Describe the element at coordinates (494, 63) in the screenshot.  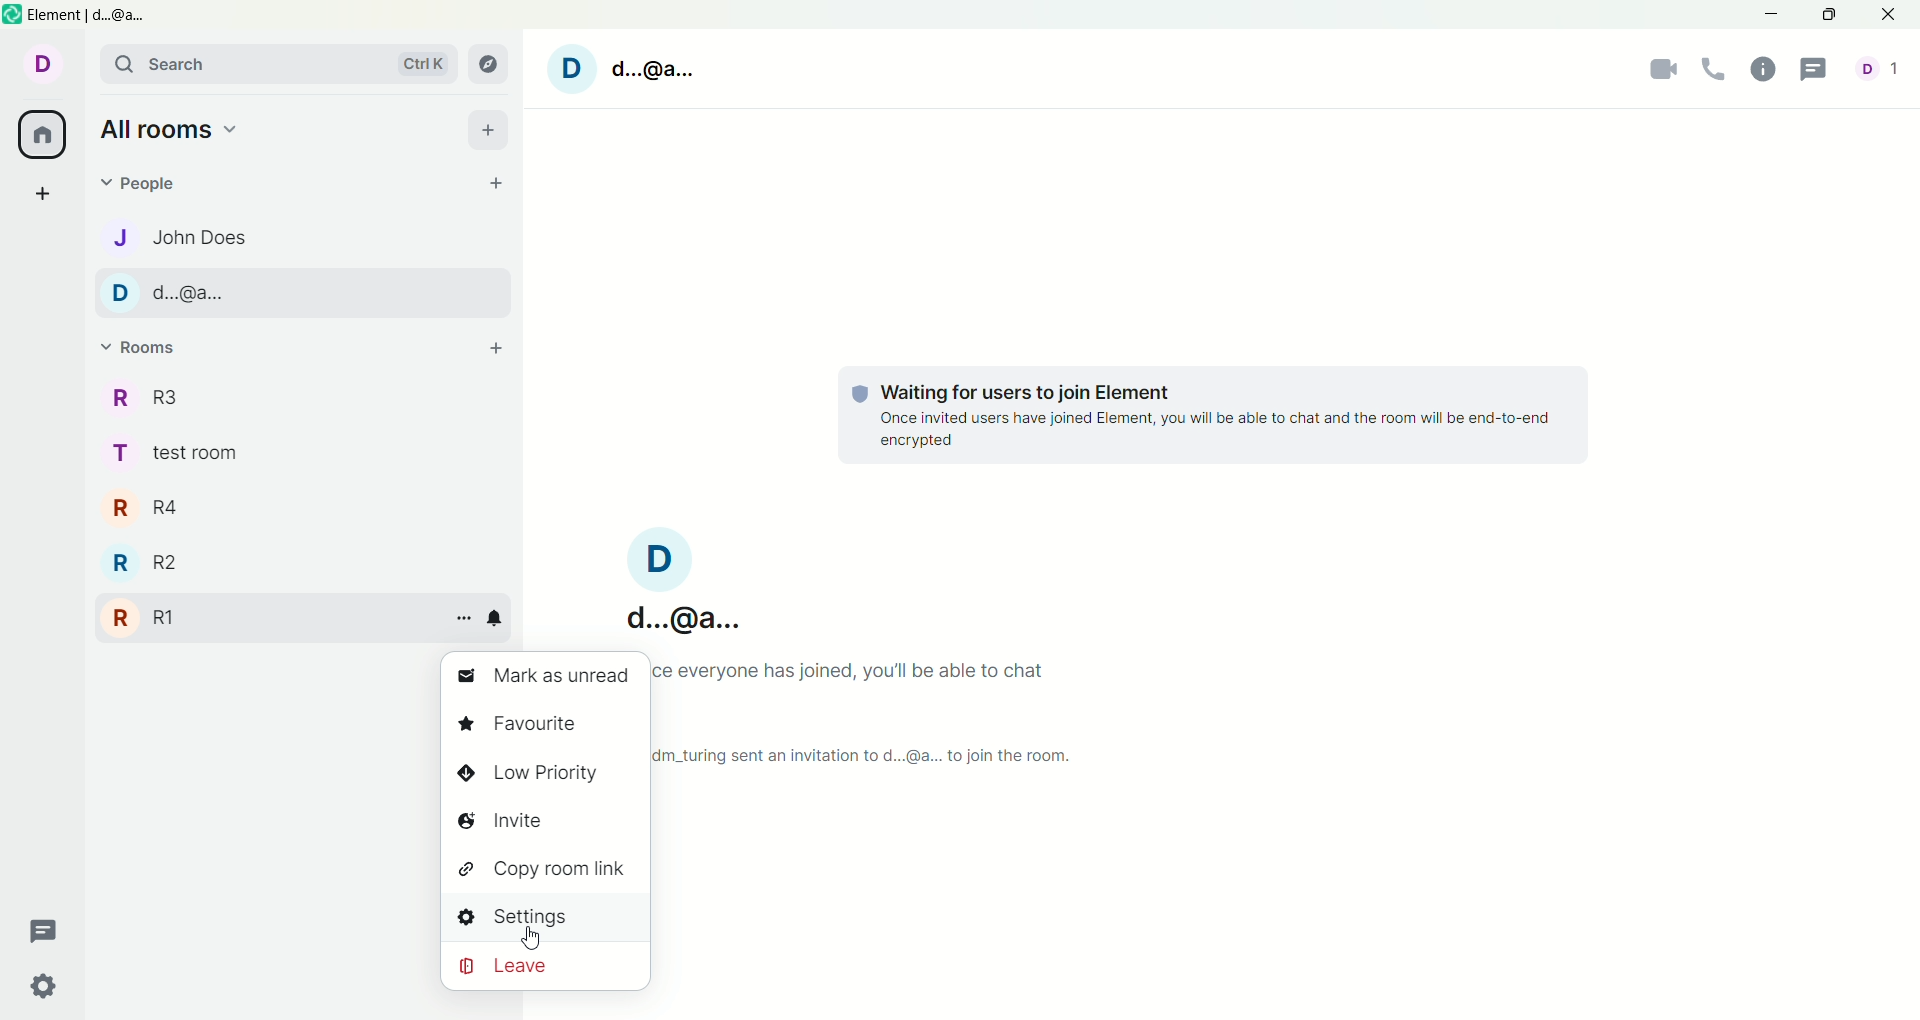
I see `explore rooms` at that location.